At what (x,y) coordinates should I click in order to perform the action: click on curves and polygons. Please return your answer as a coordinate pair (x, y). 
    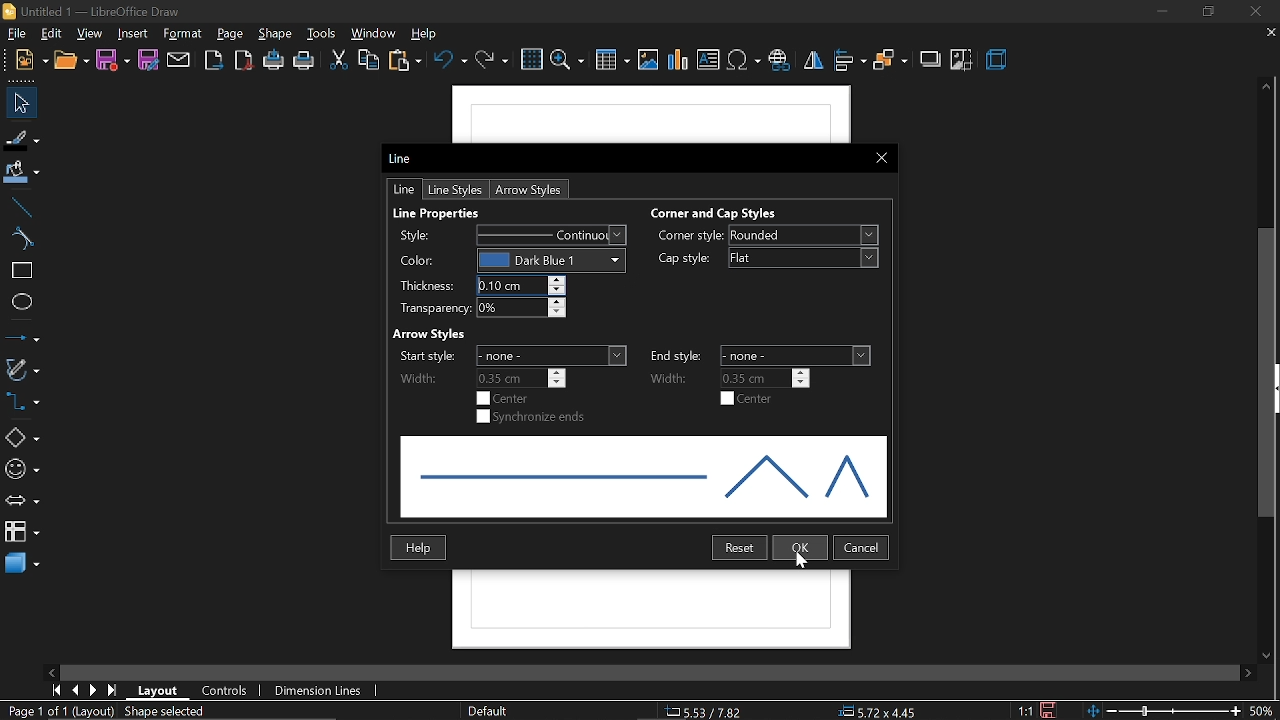
    Looking at the image, I should click on (22, 370).